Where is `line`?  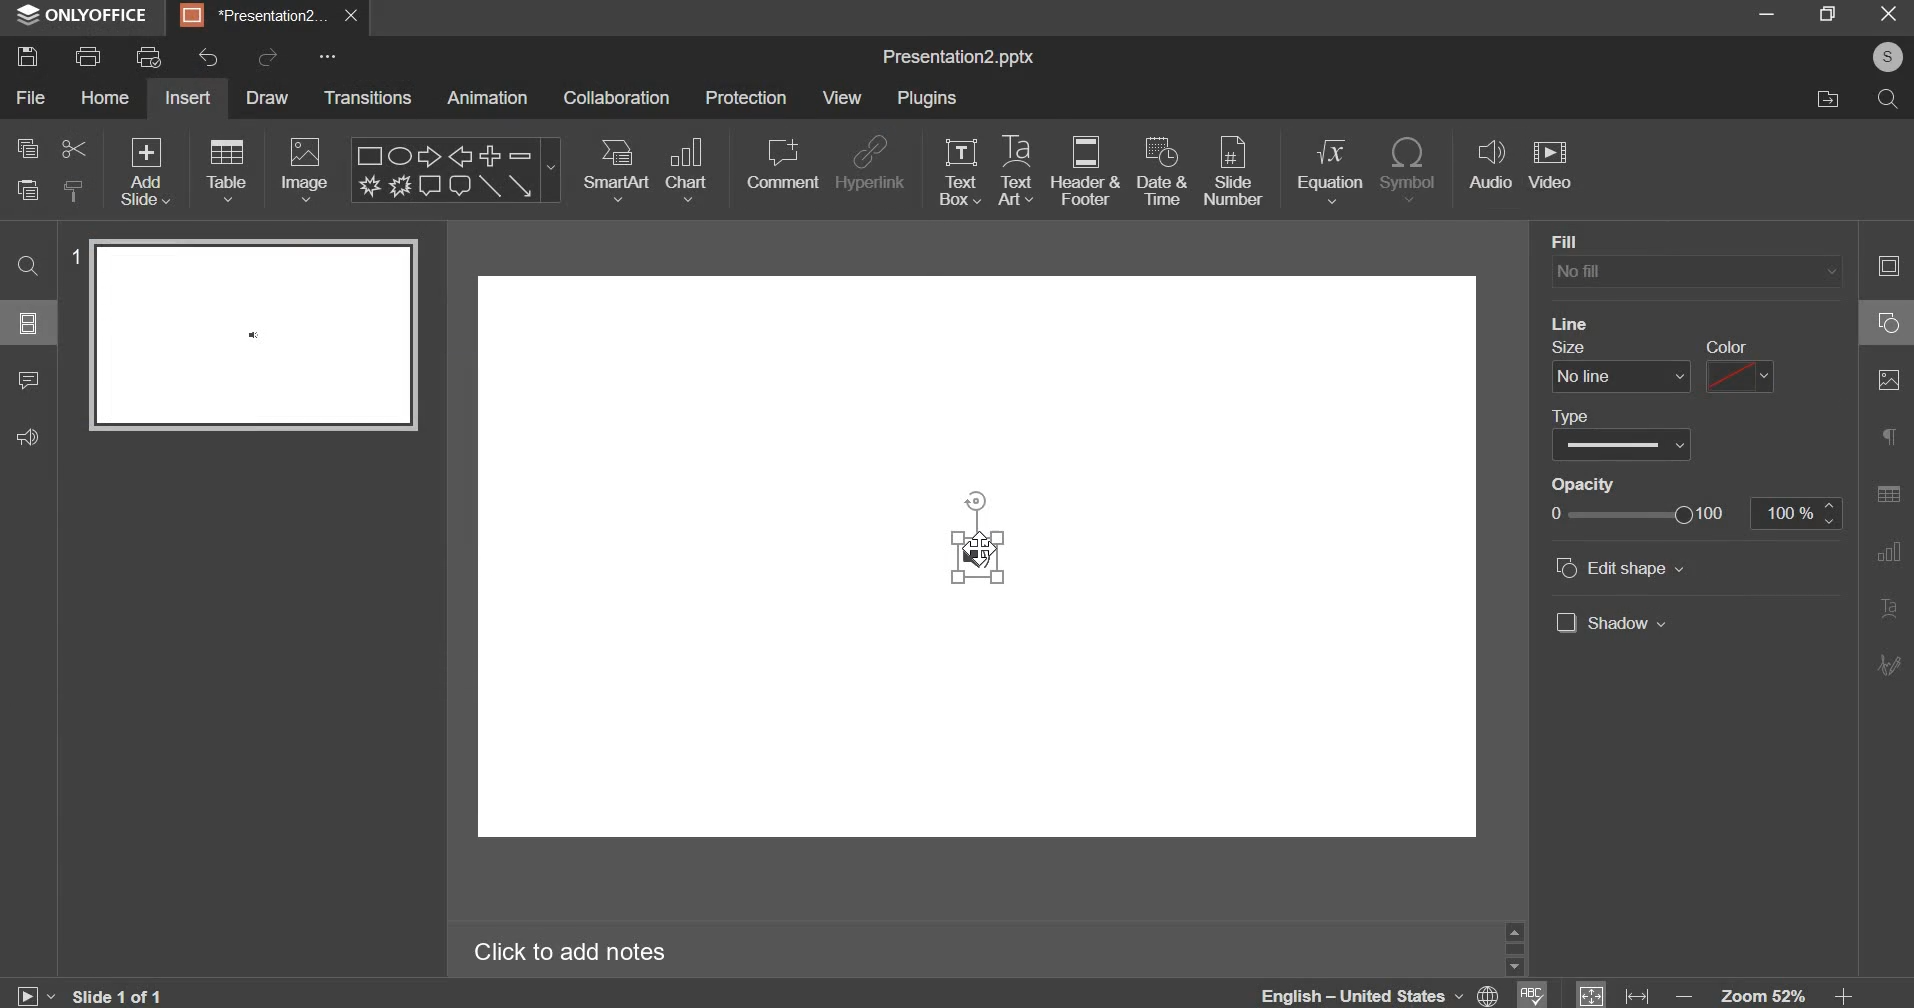
line is located at coordinates (1571, 323).